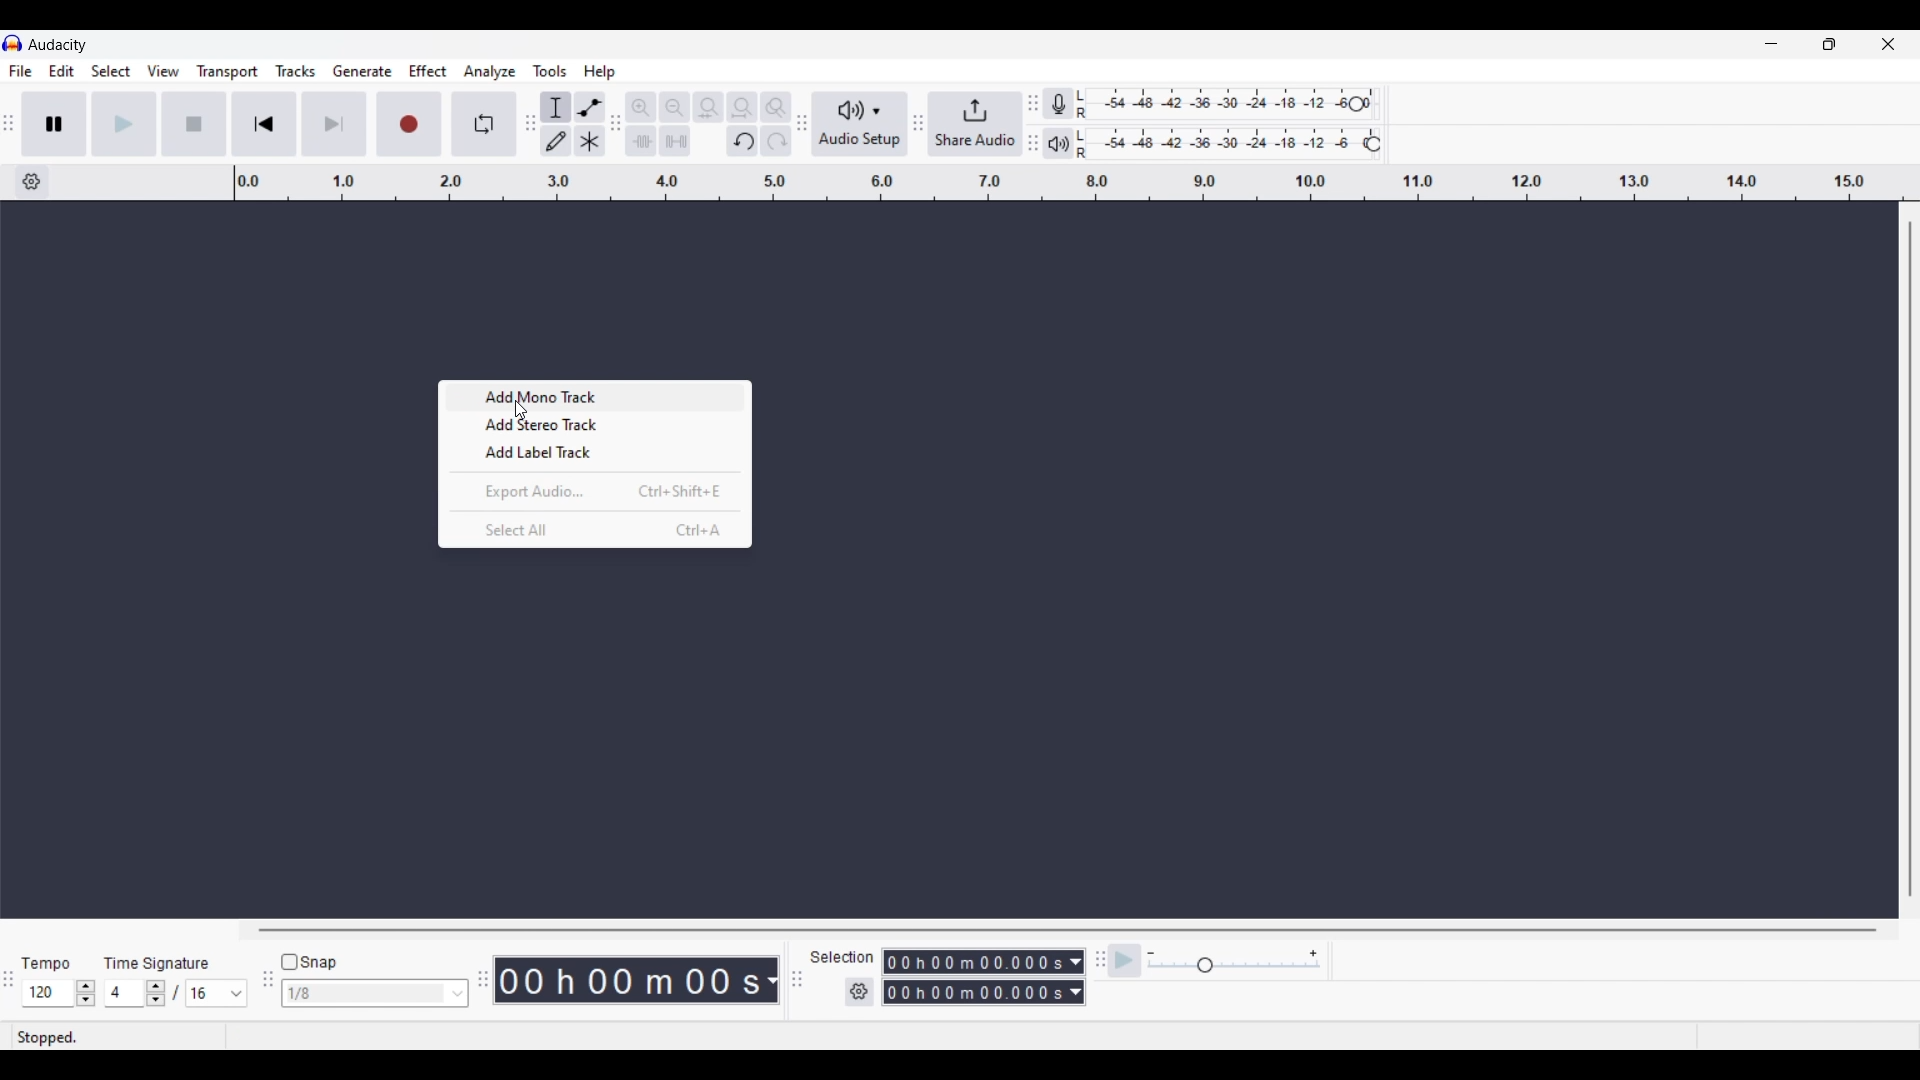 This screenshot has height=1080, width=1920. I want to click on Selection settings, so click(860, 992).